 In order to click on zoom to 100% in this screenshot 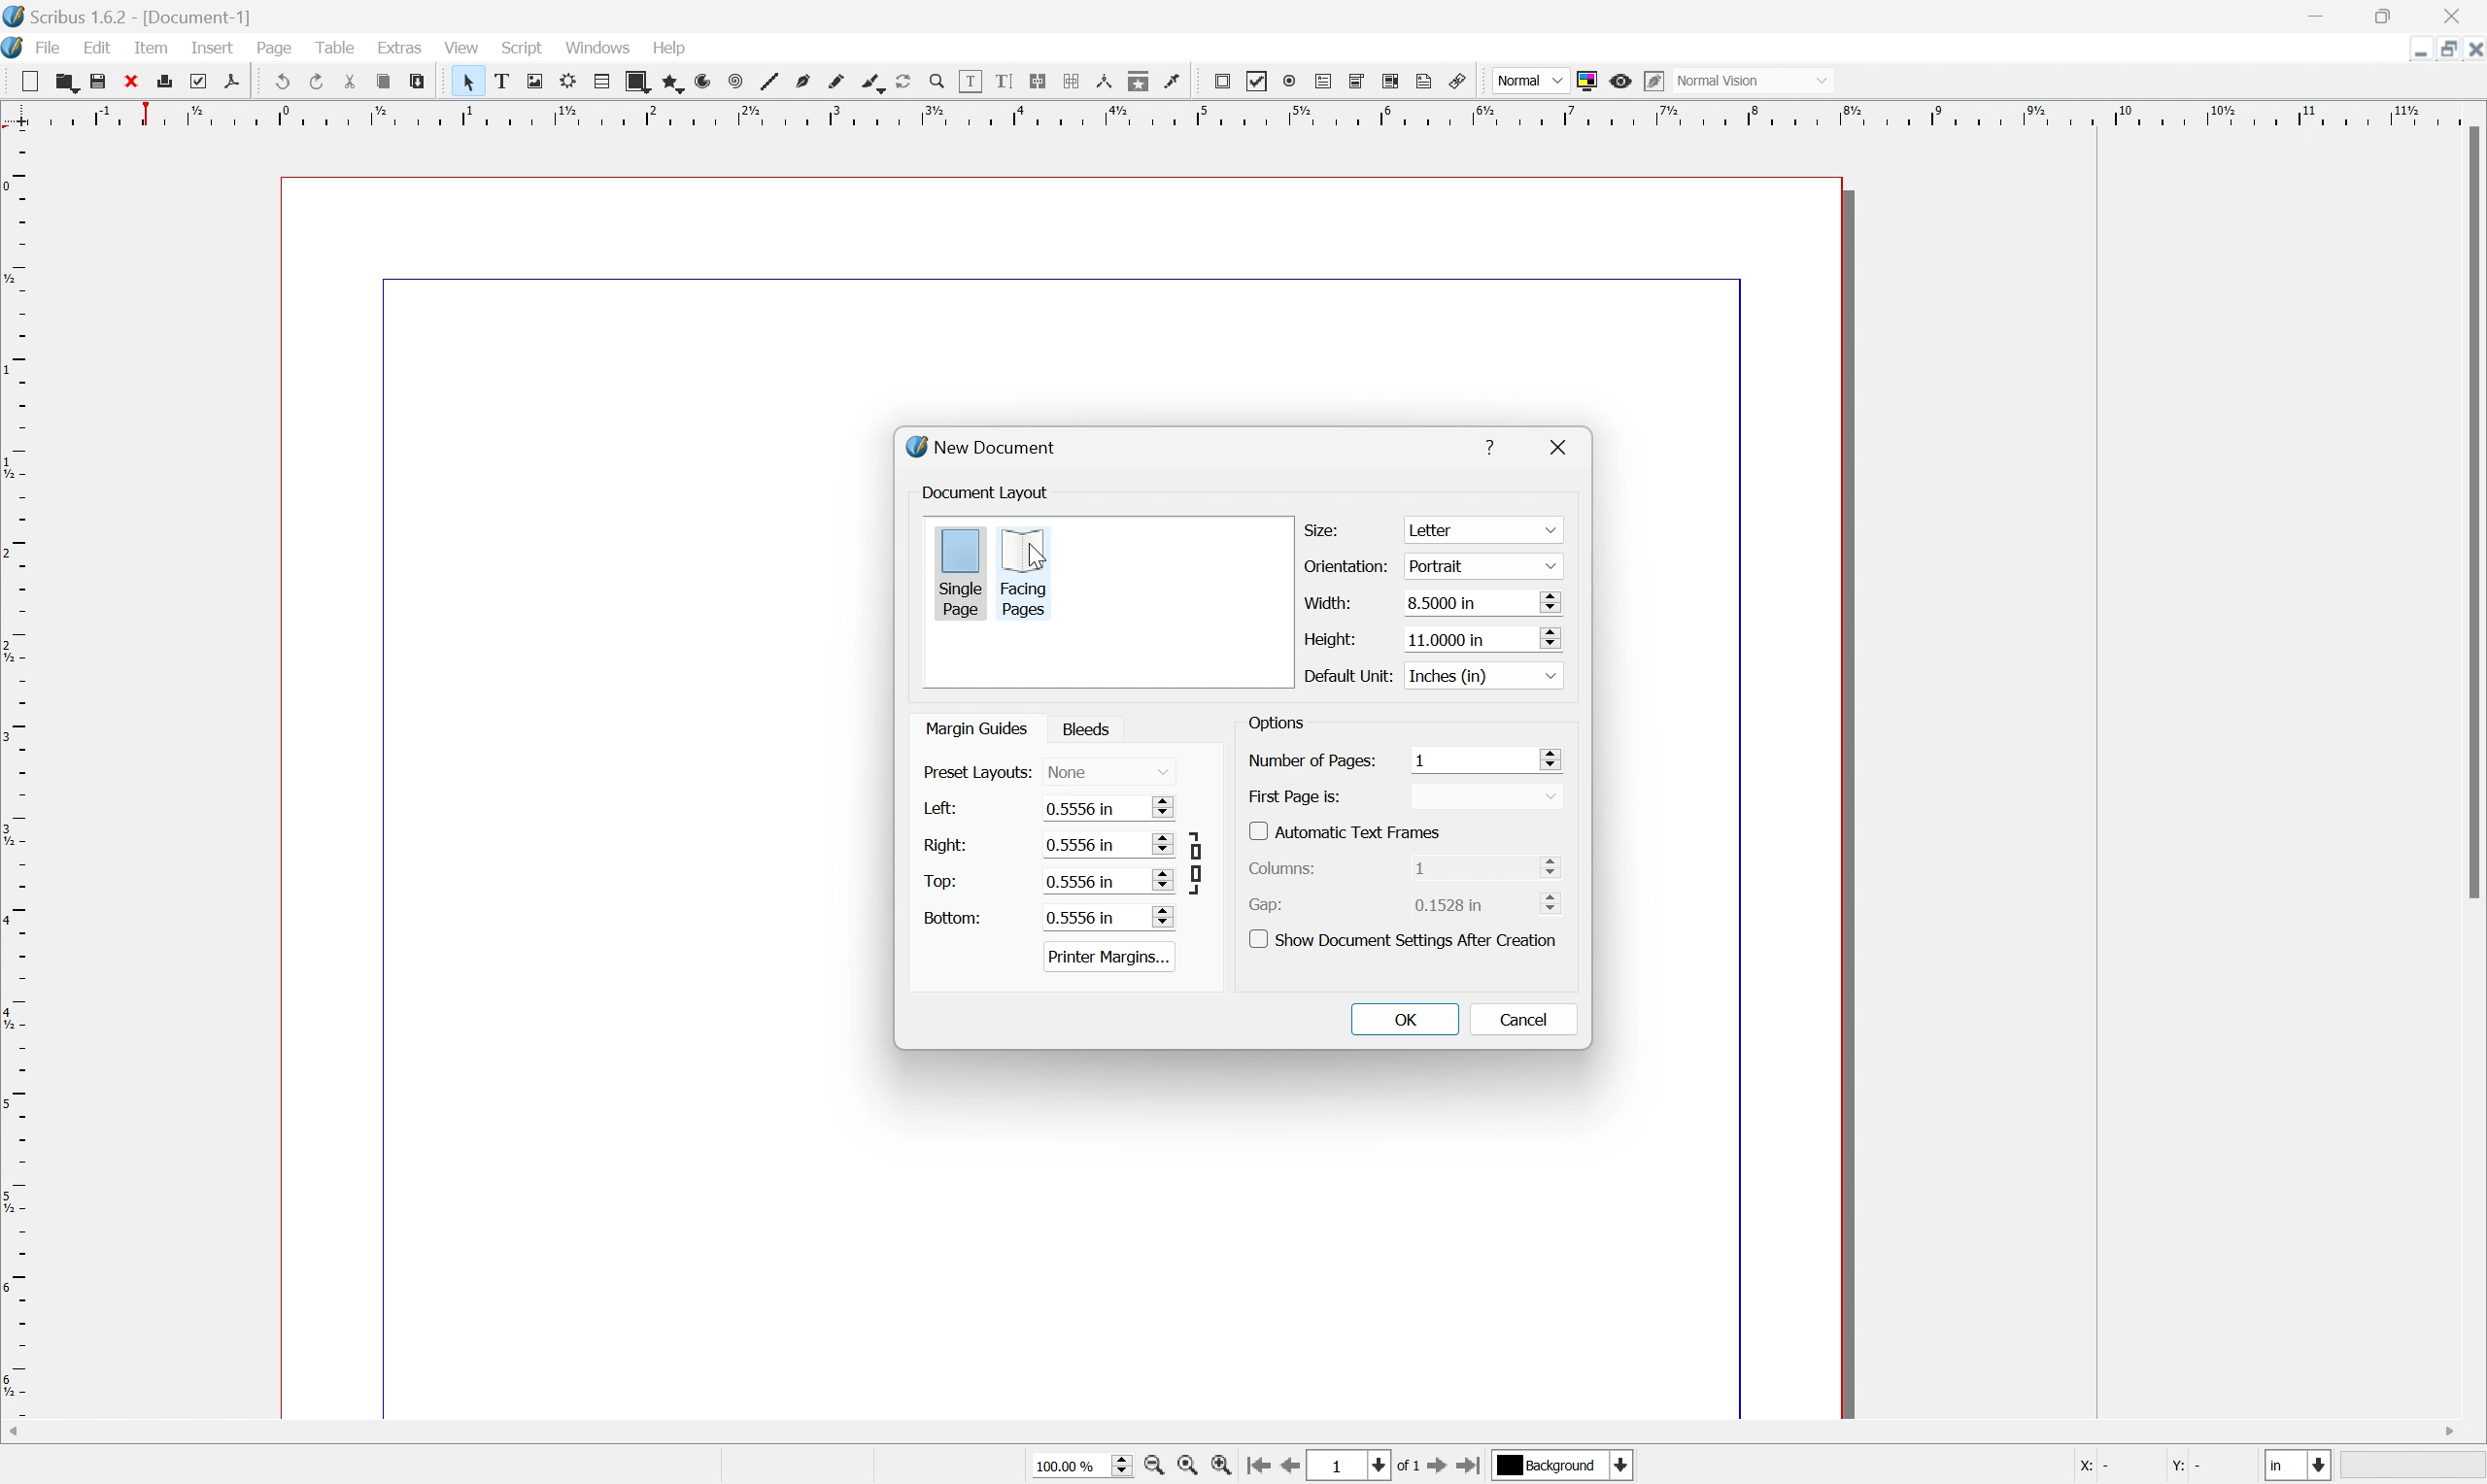, I will do `click(1191, 1467)`.